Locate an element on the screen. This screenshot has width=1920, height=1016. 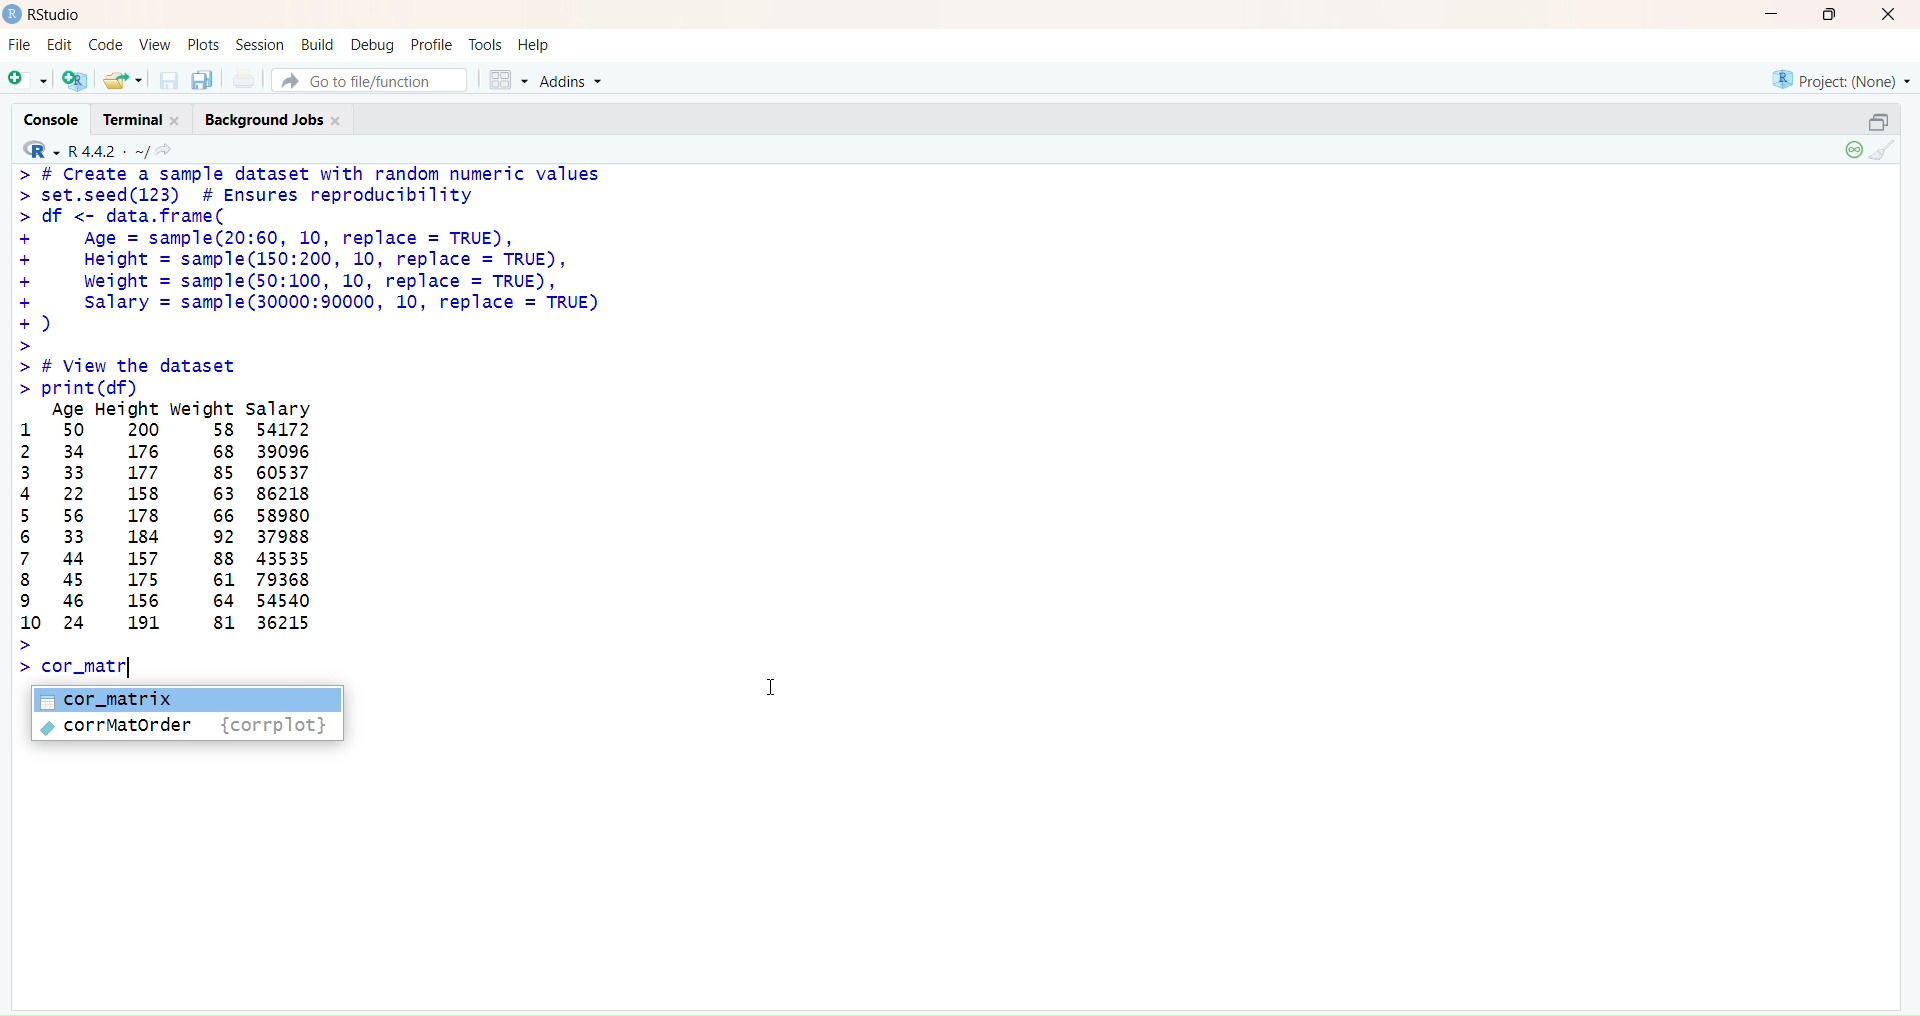
Project (None) is located at coordinates (1844, 83).